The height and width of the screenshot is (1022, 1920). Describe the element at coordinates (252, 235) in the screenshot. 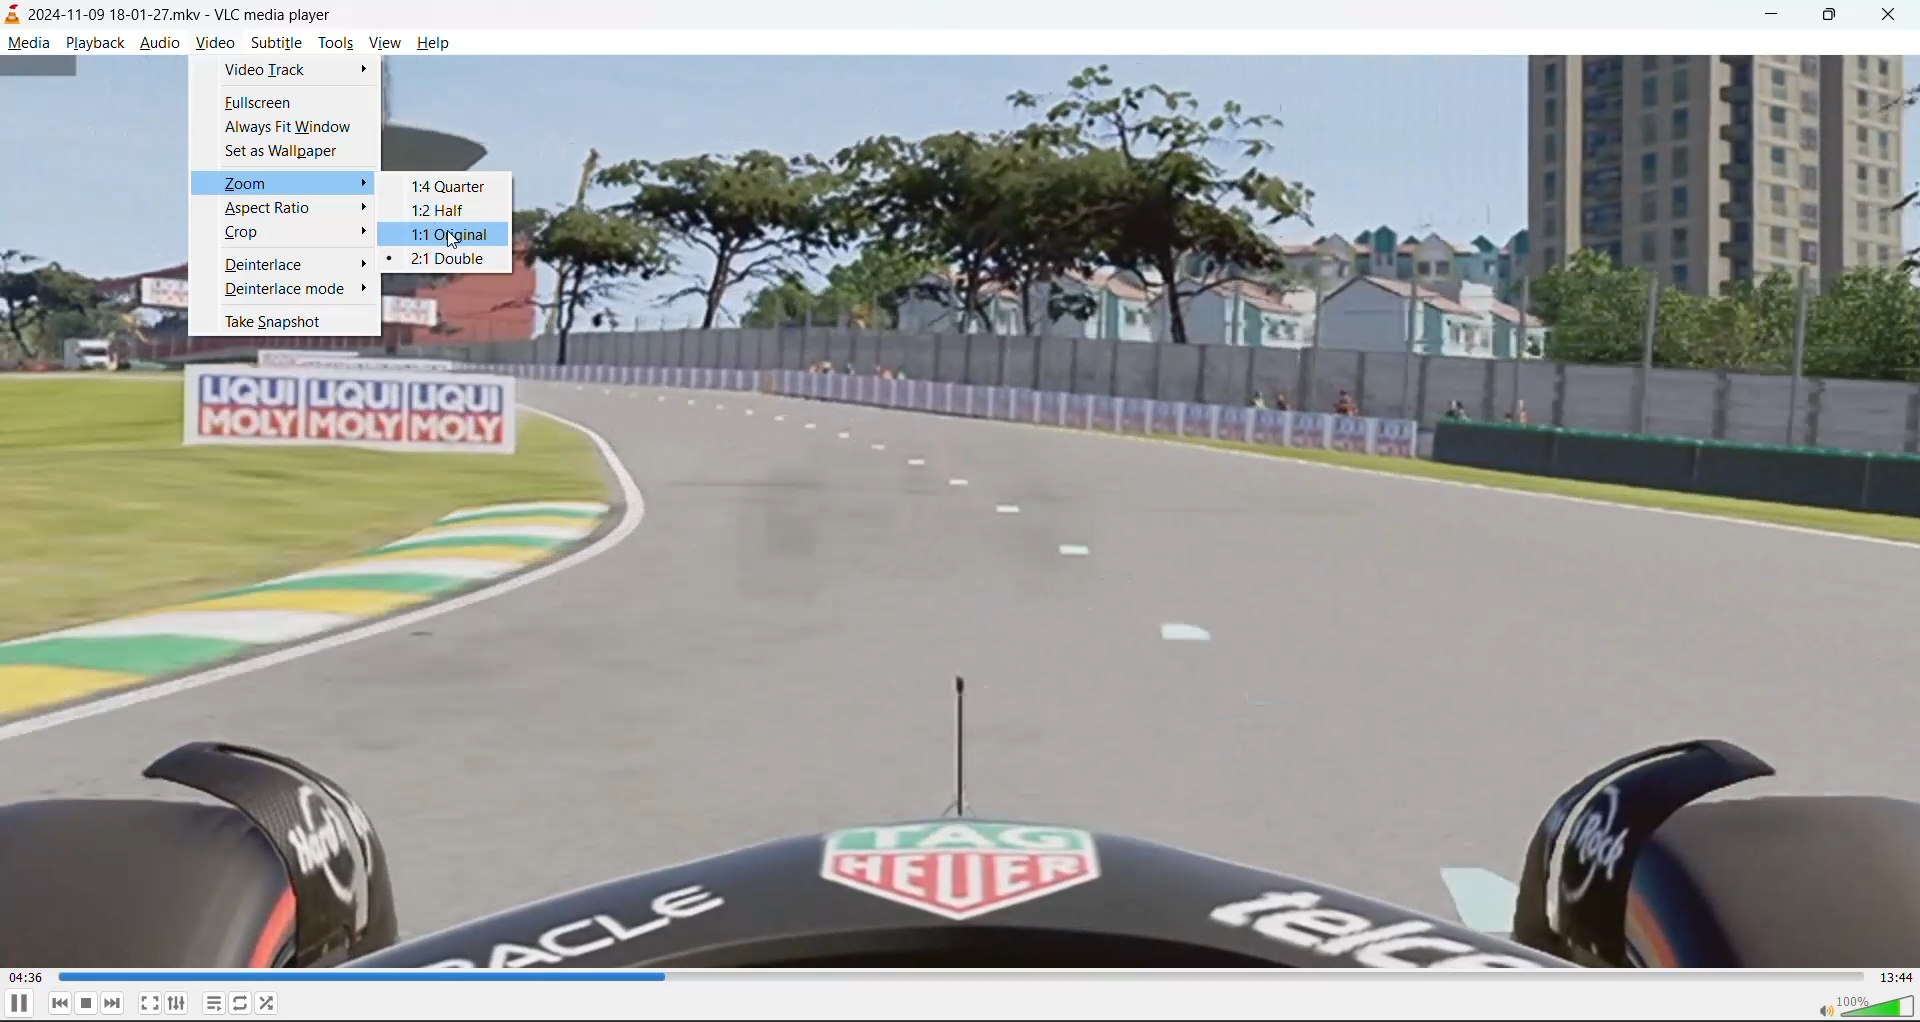

I see `crop` at that location.